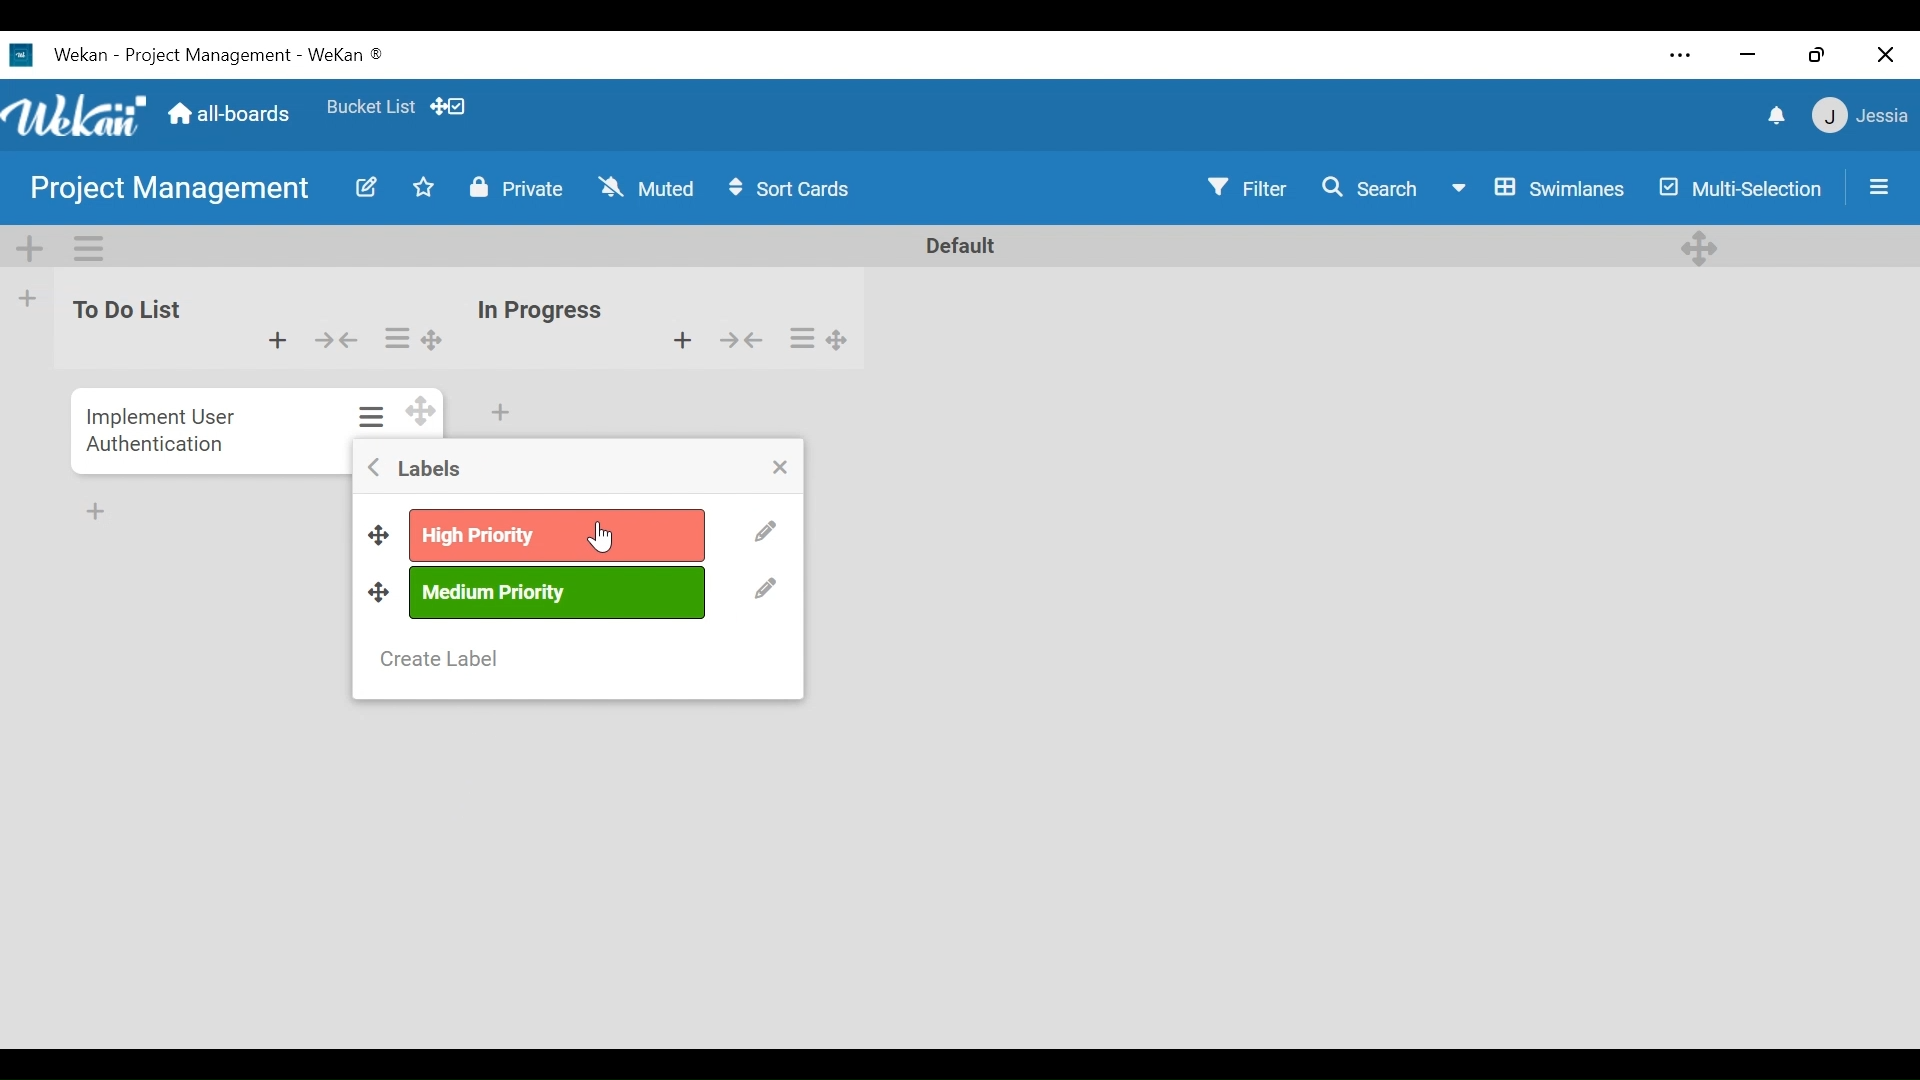 Image resolution: width=1920 pixels, height=1080 pixels. Describe the element at coordinates (542, 311) in the screenshot. I see `In Progress` at that location.